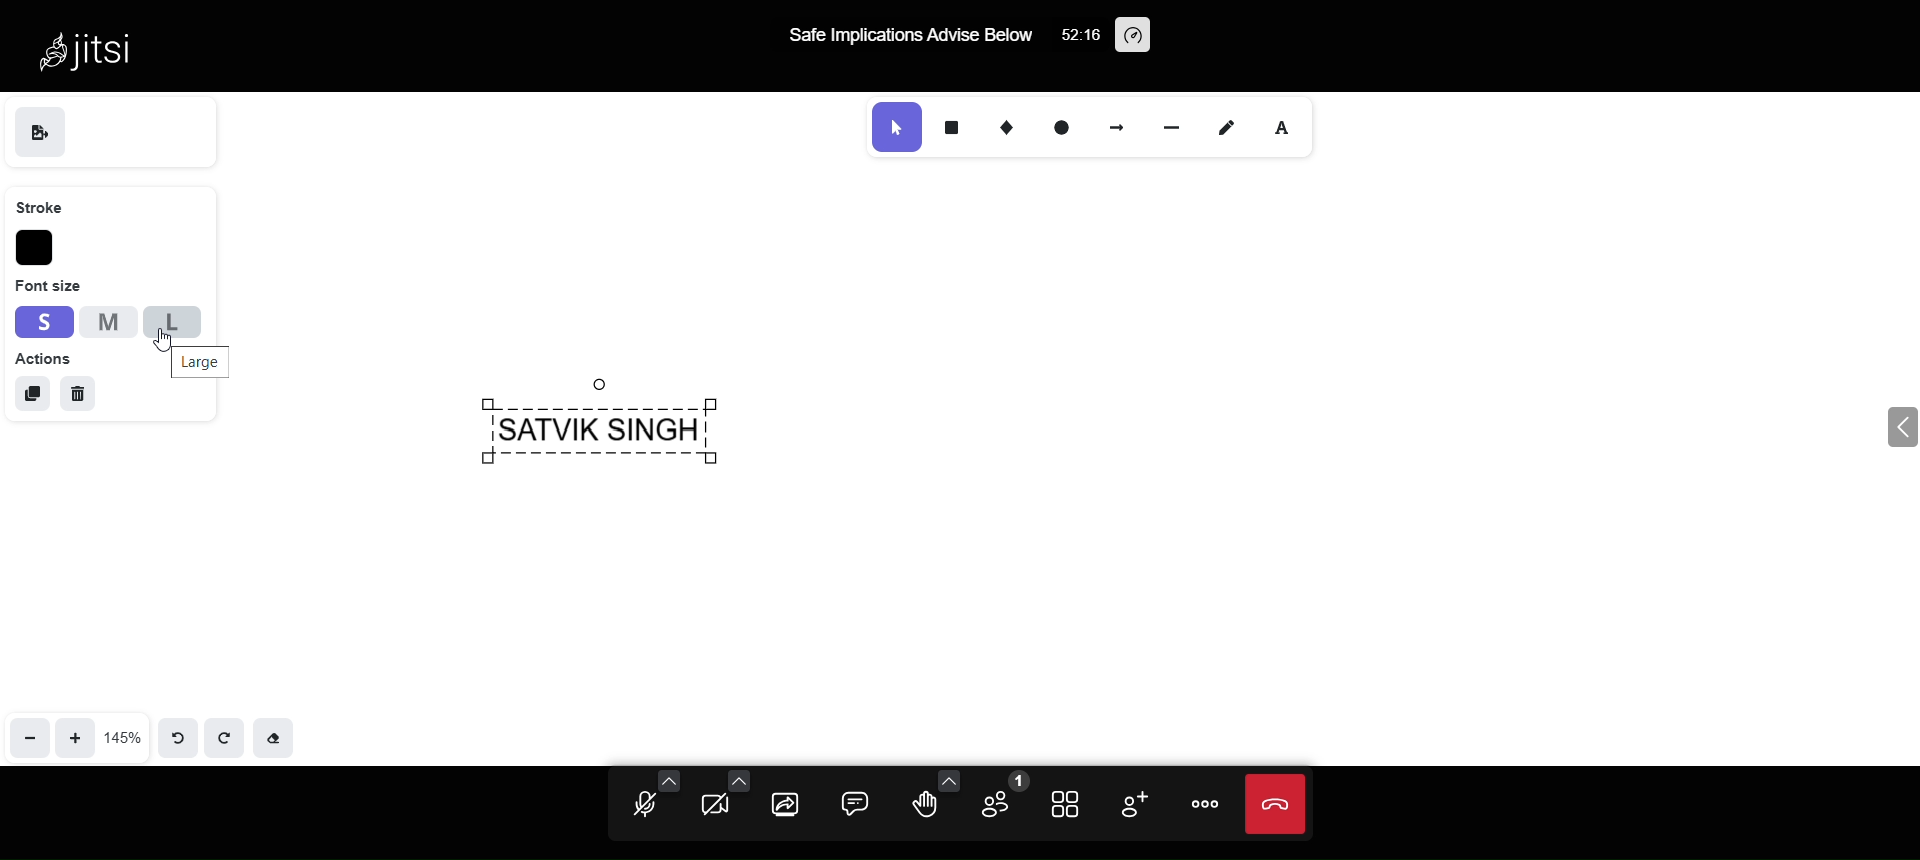 The image size is (1920, 860). Describe the element at coordinates (1872, 431) in the screenshot. I see `expand` at that location.